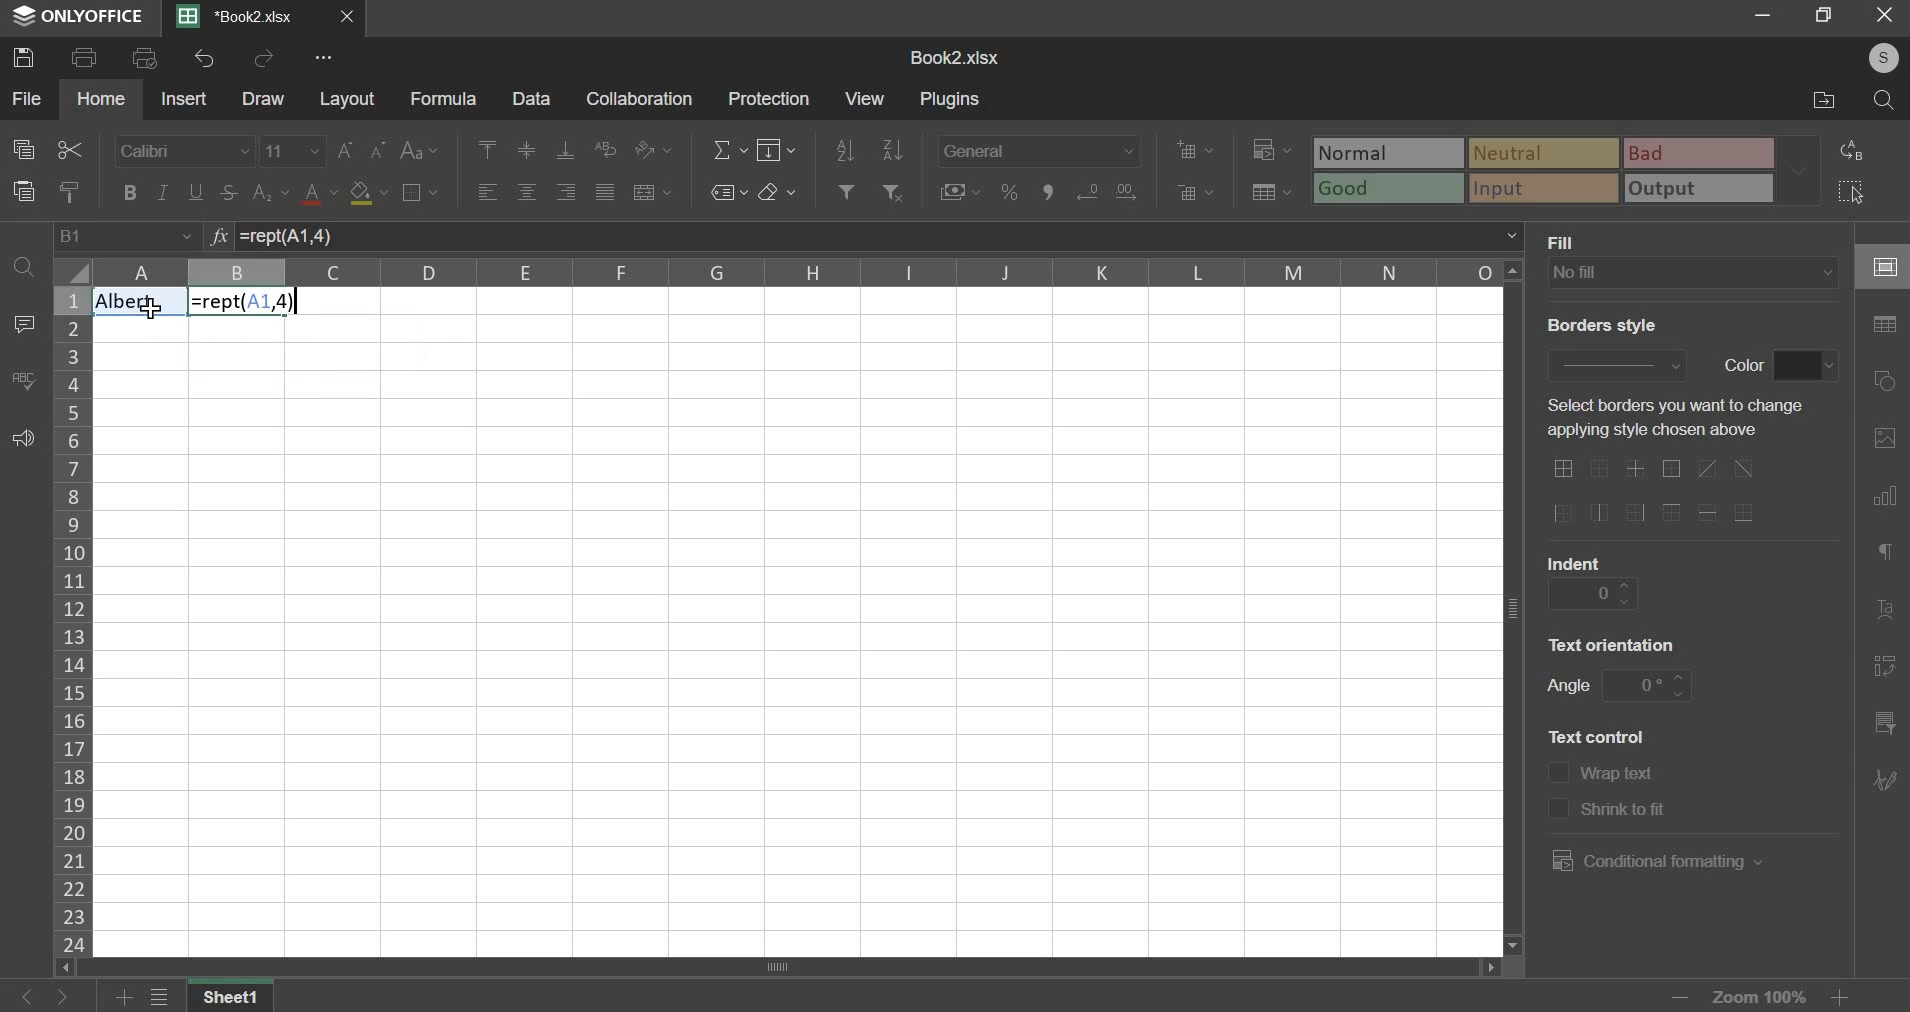 This screenshot has width=1910, height=1012. What do you see at coordinates (1009, 191) in the screenshot?
I see `percentage` at bounding box center [1009, 191].